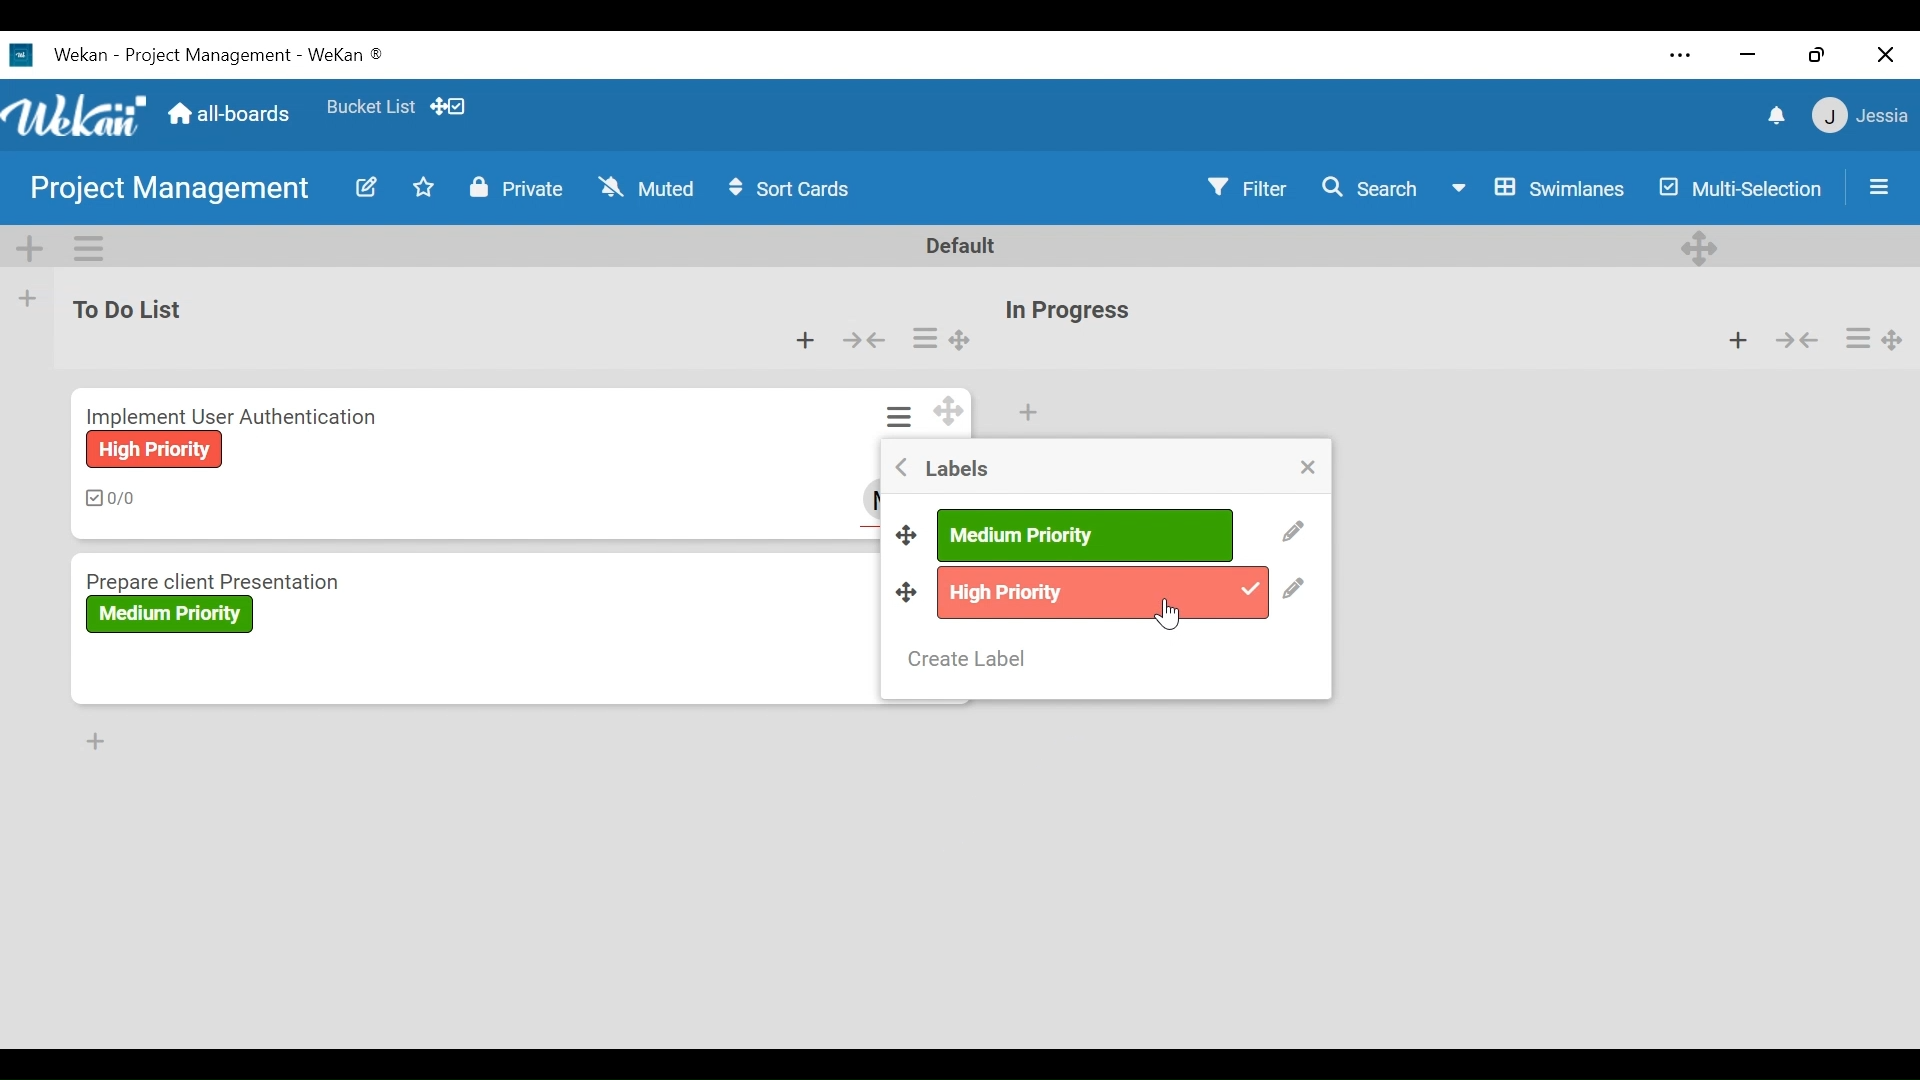  What do you see at coordinates (1880, 185) in the screenshot?
I see `Show/Hide Sidepane` at bounding box center [1880, 185].